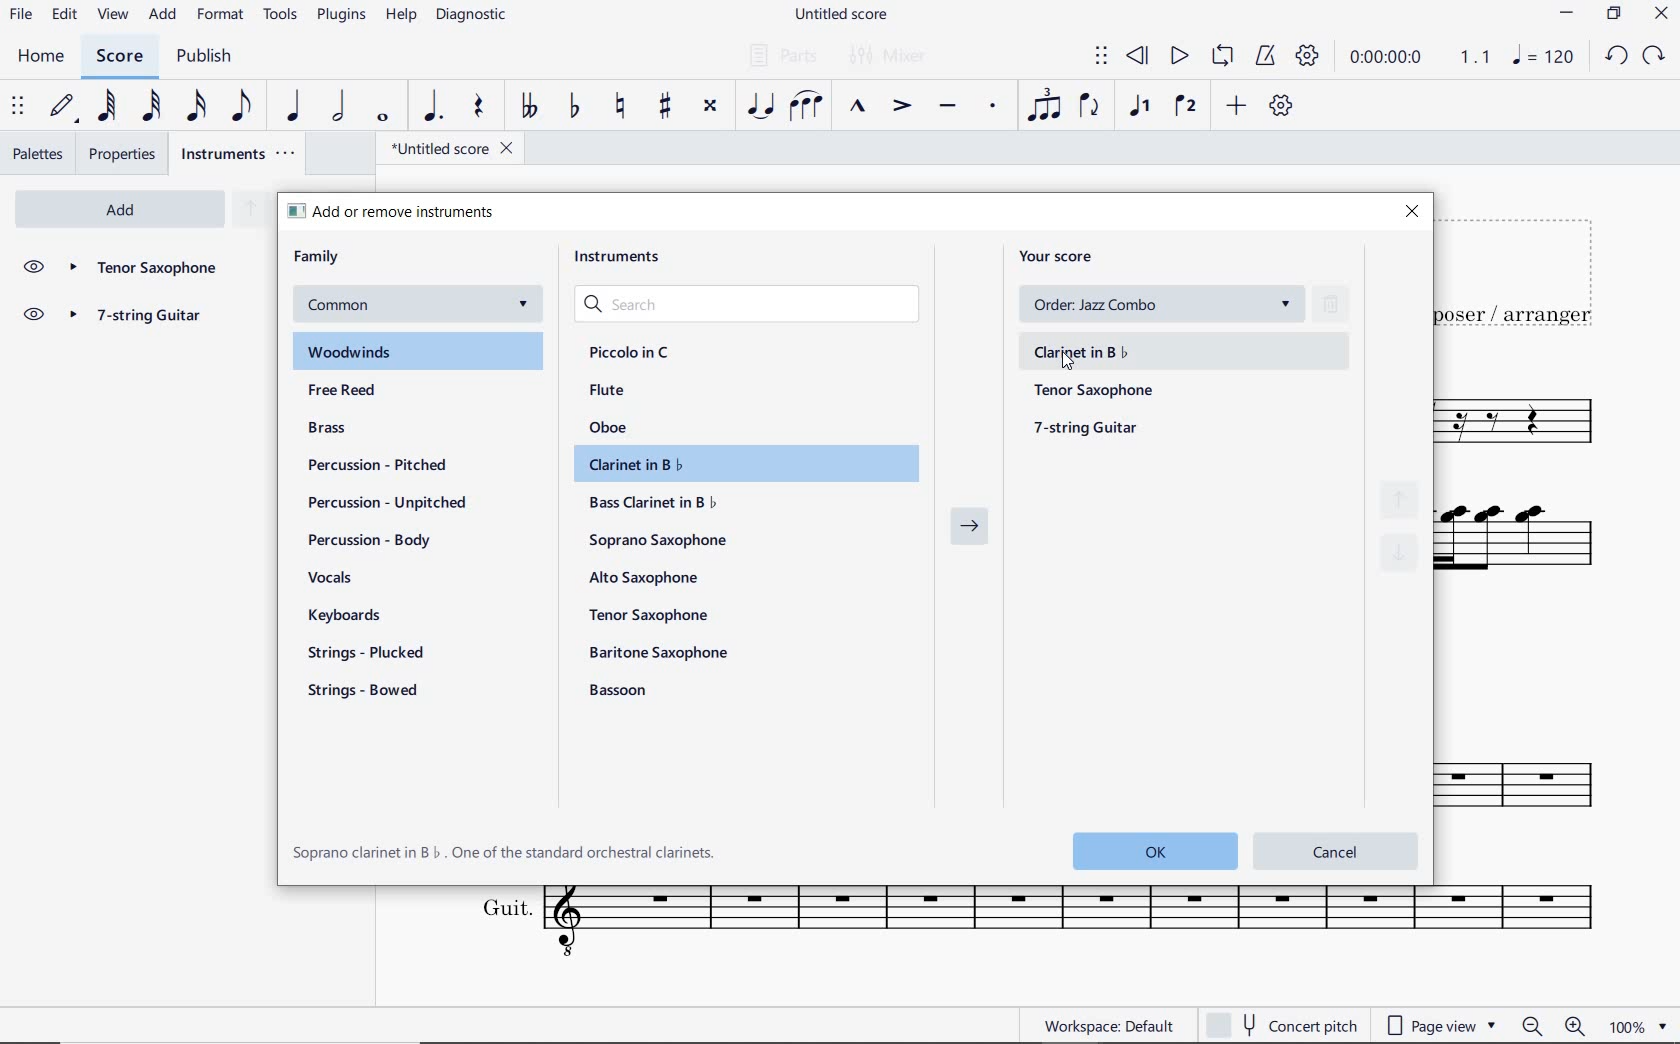 This screenshot has height=1044, width=1680. What do you see at coordinates (658, 652) in the screenshot?
I see `baritone saxophone` at bounding box center [658, 652].